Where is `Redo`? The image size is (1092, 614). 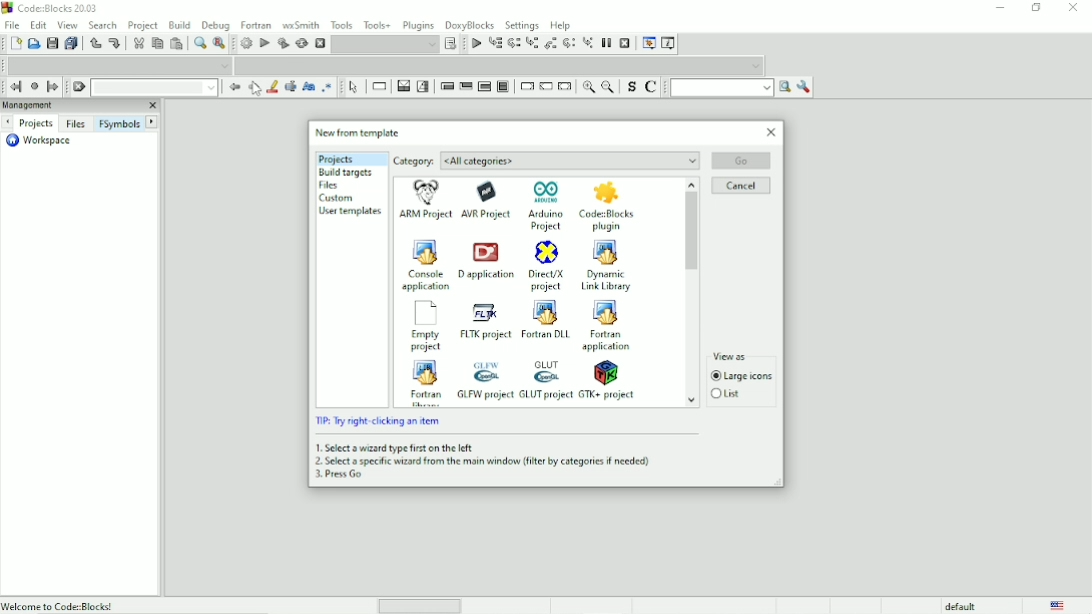
Redo is located at coordinates (114, 44).